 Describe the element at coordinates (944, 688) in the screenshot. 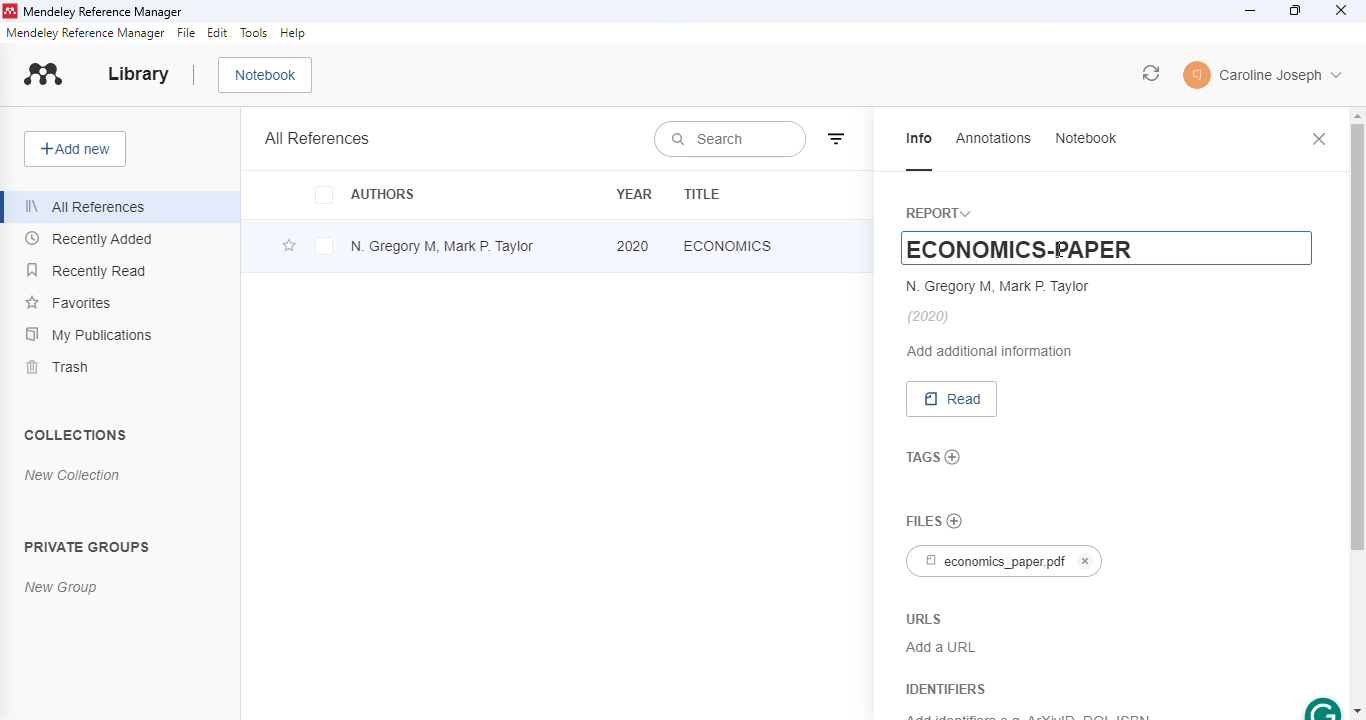

I see `identifiers` at that location.